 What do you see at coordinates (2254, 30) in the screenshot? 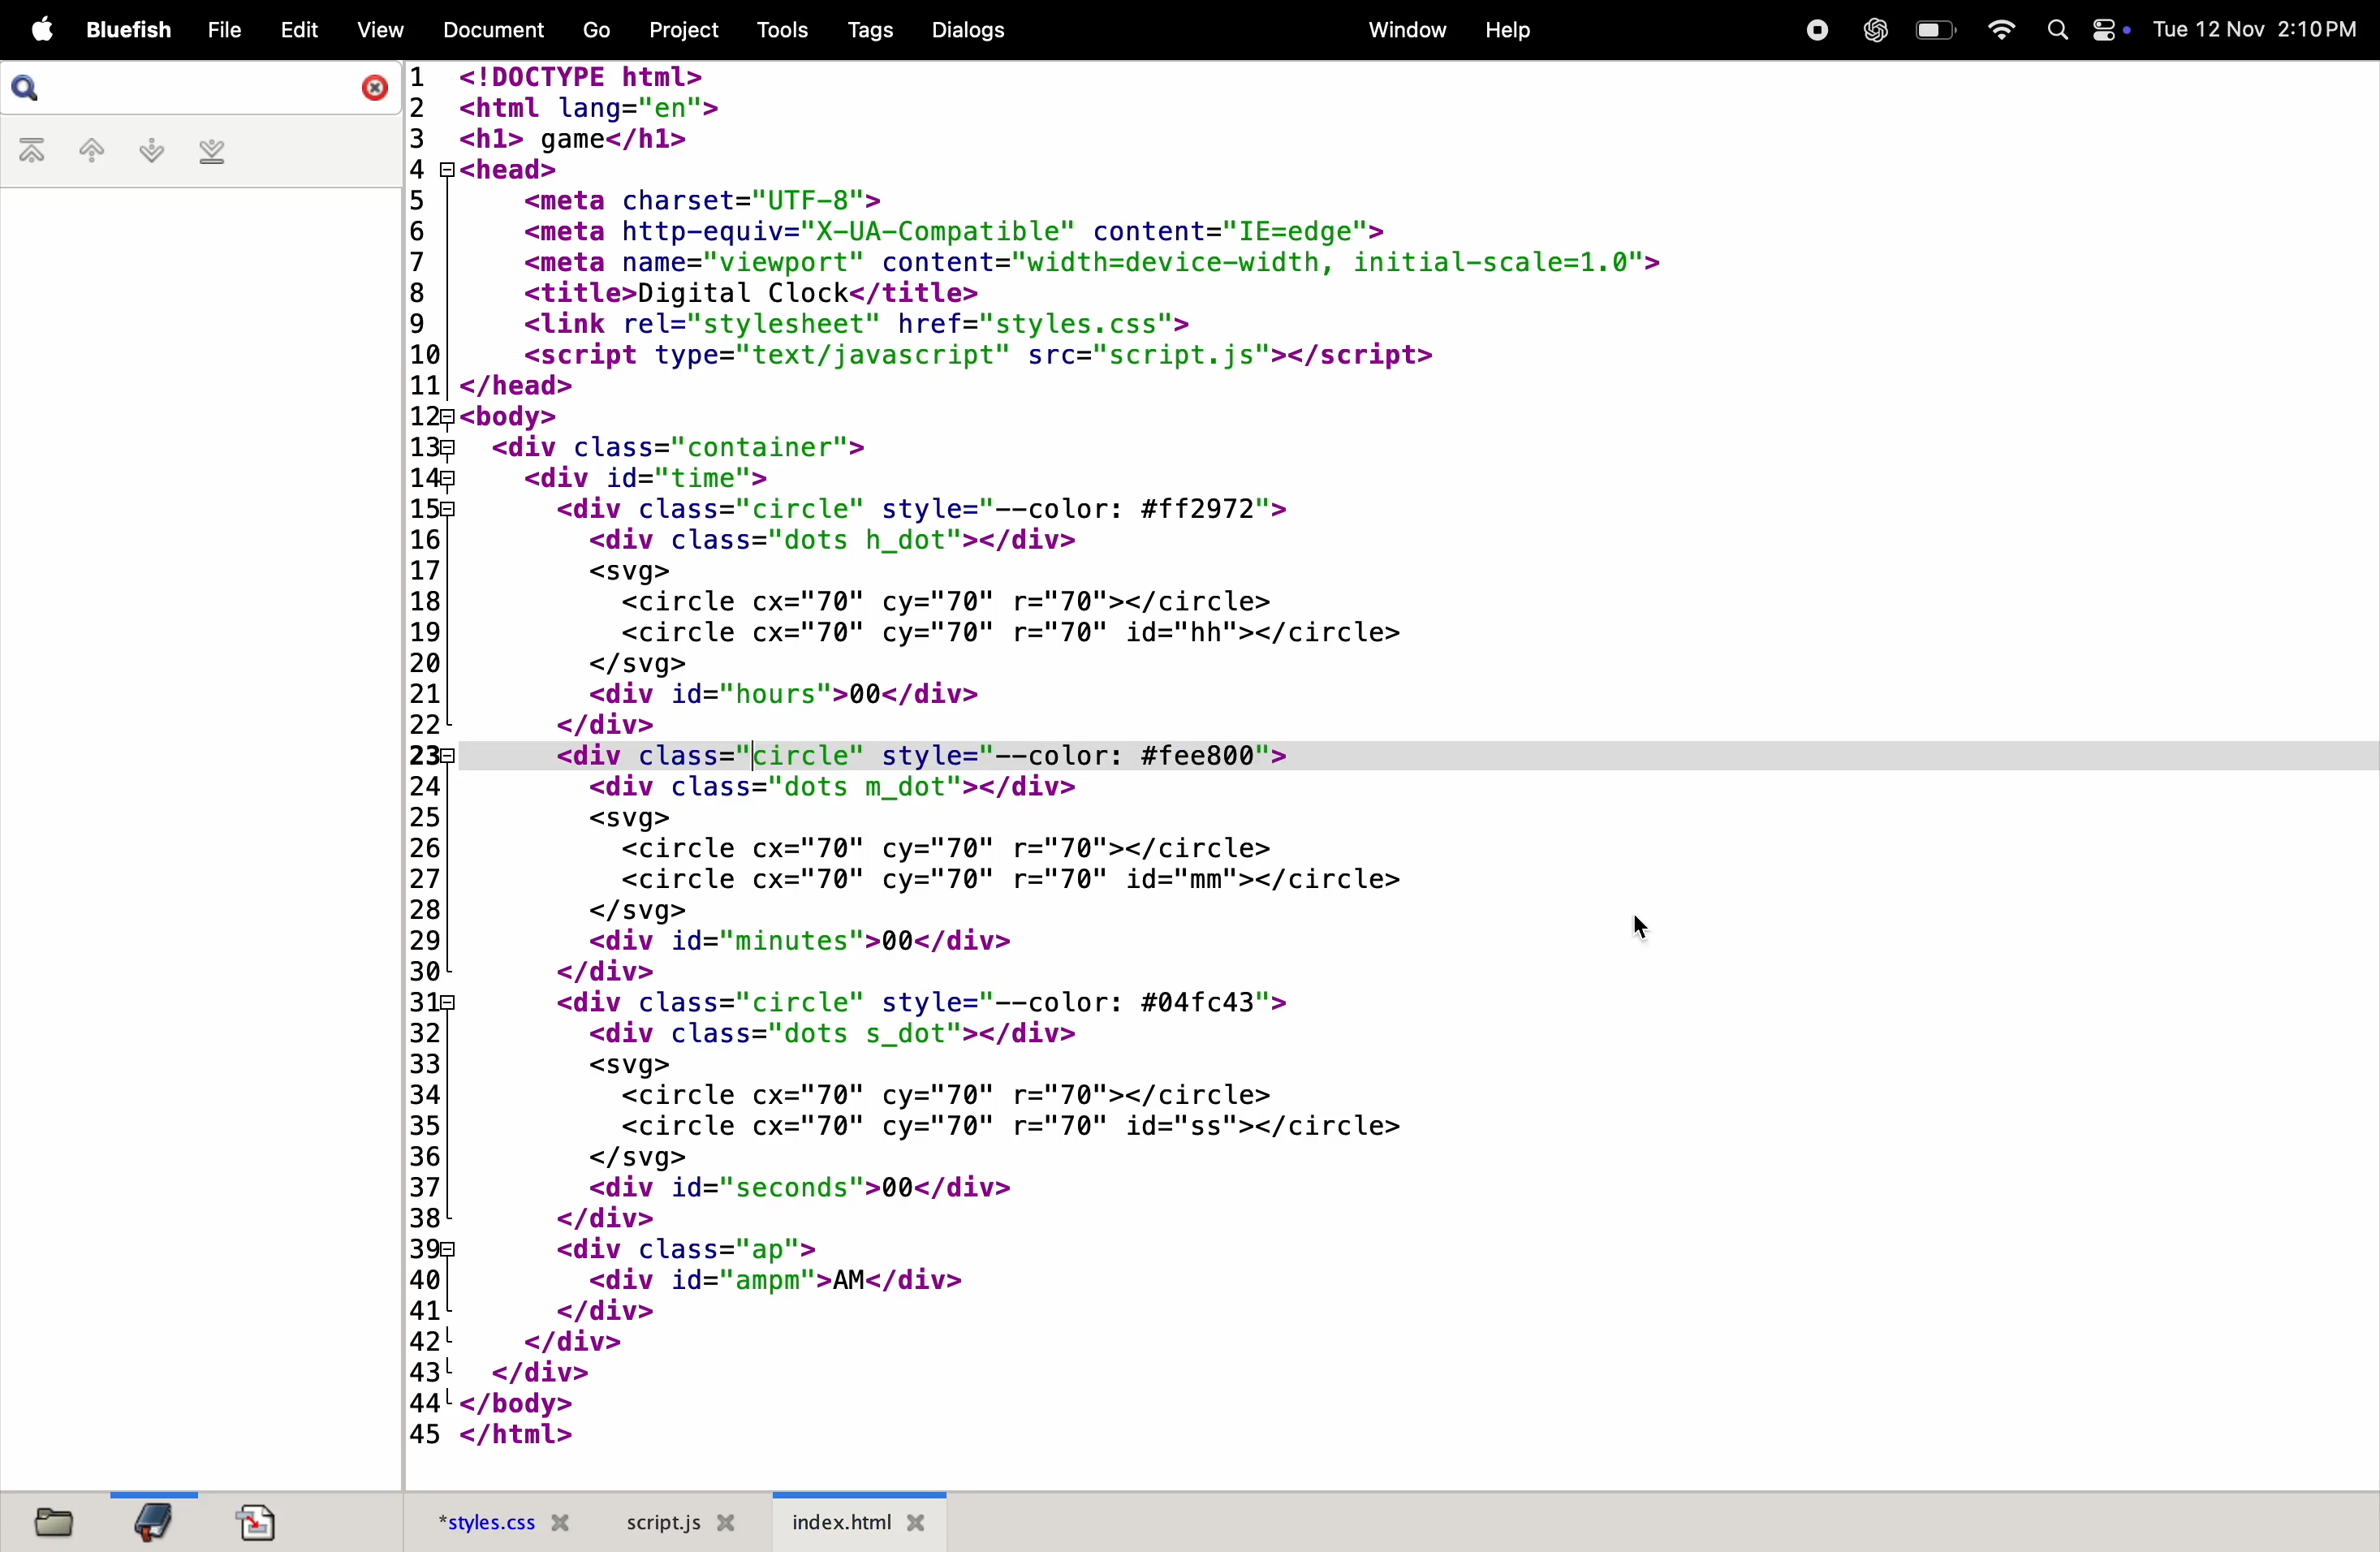
I see `date and time` at bounding box center [2254, 30].